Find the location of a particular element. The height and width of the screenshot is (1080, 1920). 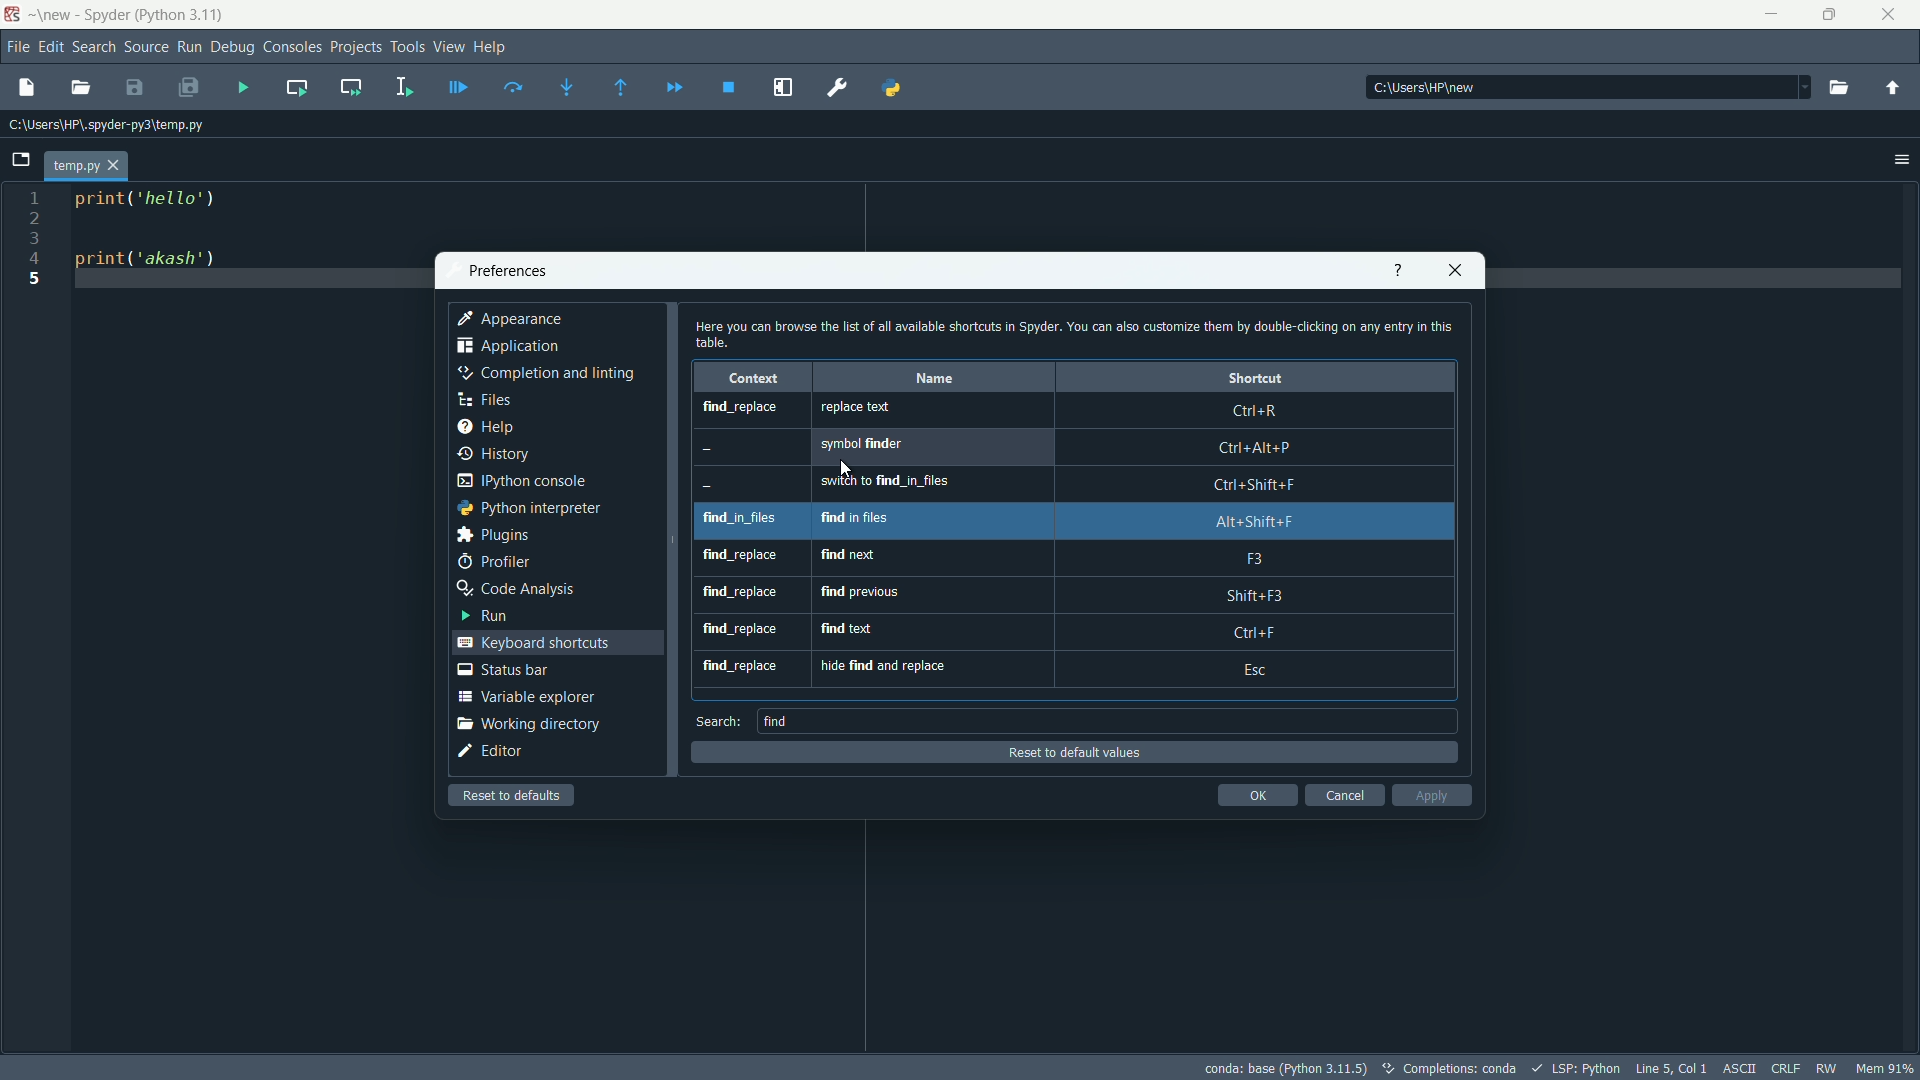

temp.py tab is located at coordinates (84, 166).